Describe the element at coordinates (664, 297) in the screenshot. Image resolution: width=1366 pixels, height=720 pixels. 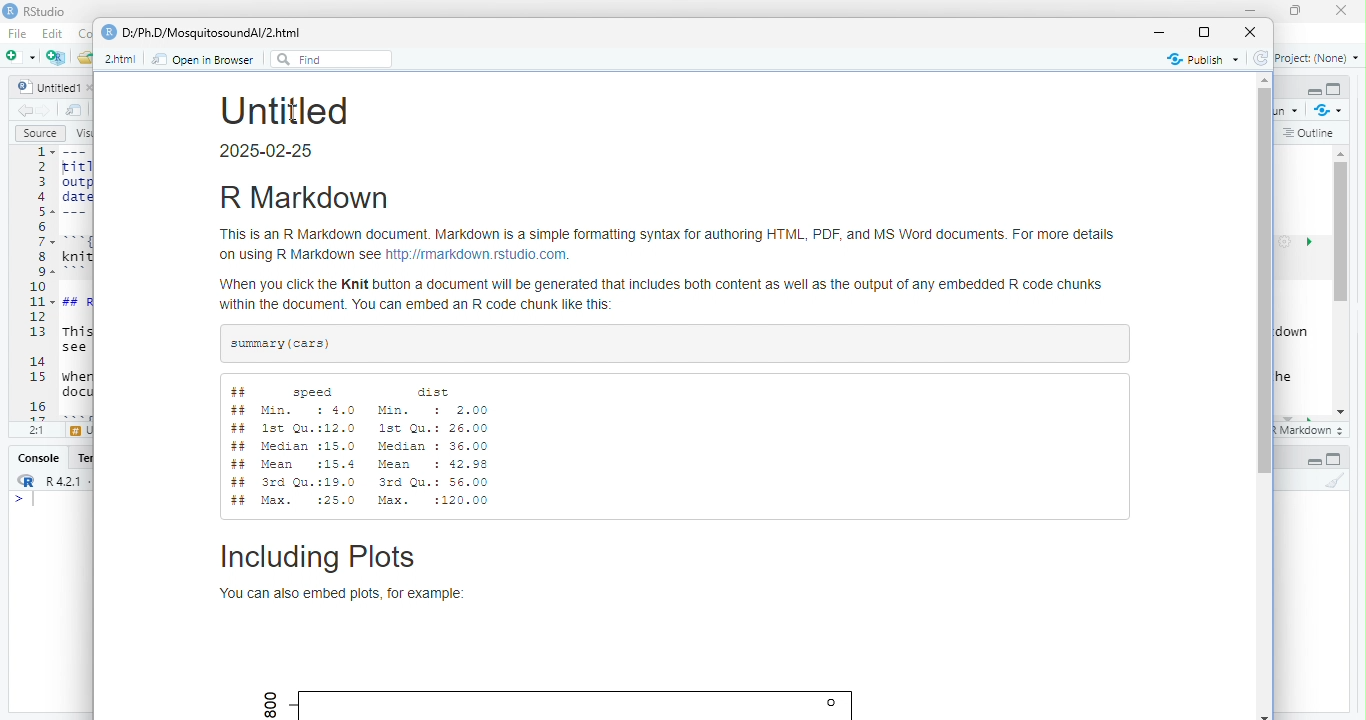
I see `When you click the Knit button a document will be generated that includes both content as well as the output of any embedded R code chunks within the document. You can embed an R code chunk like this:` at that location.